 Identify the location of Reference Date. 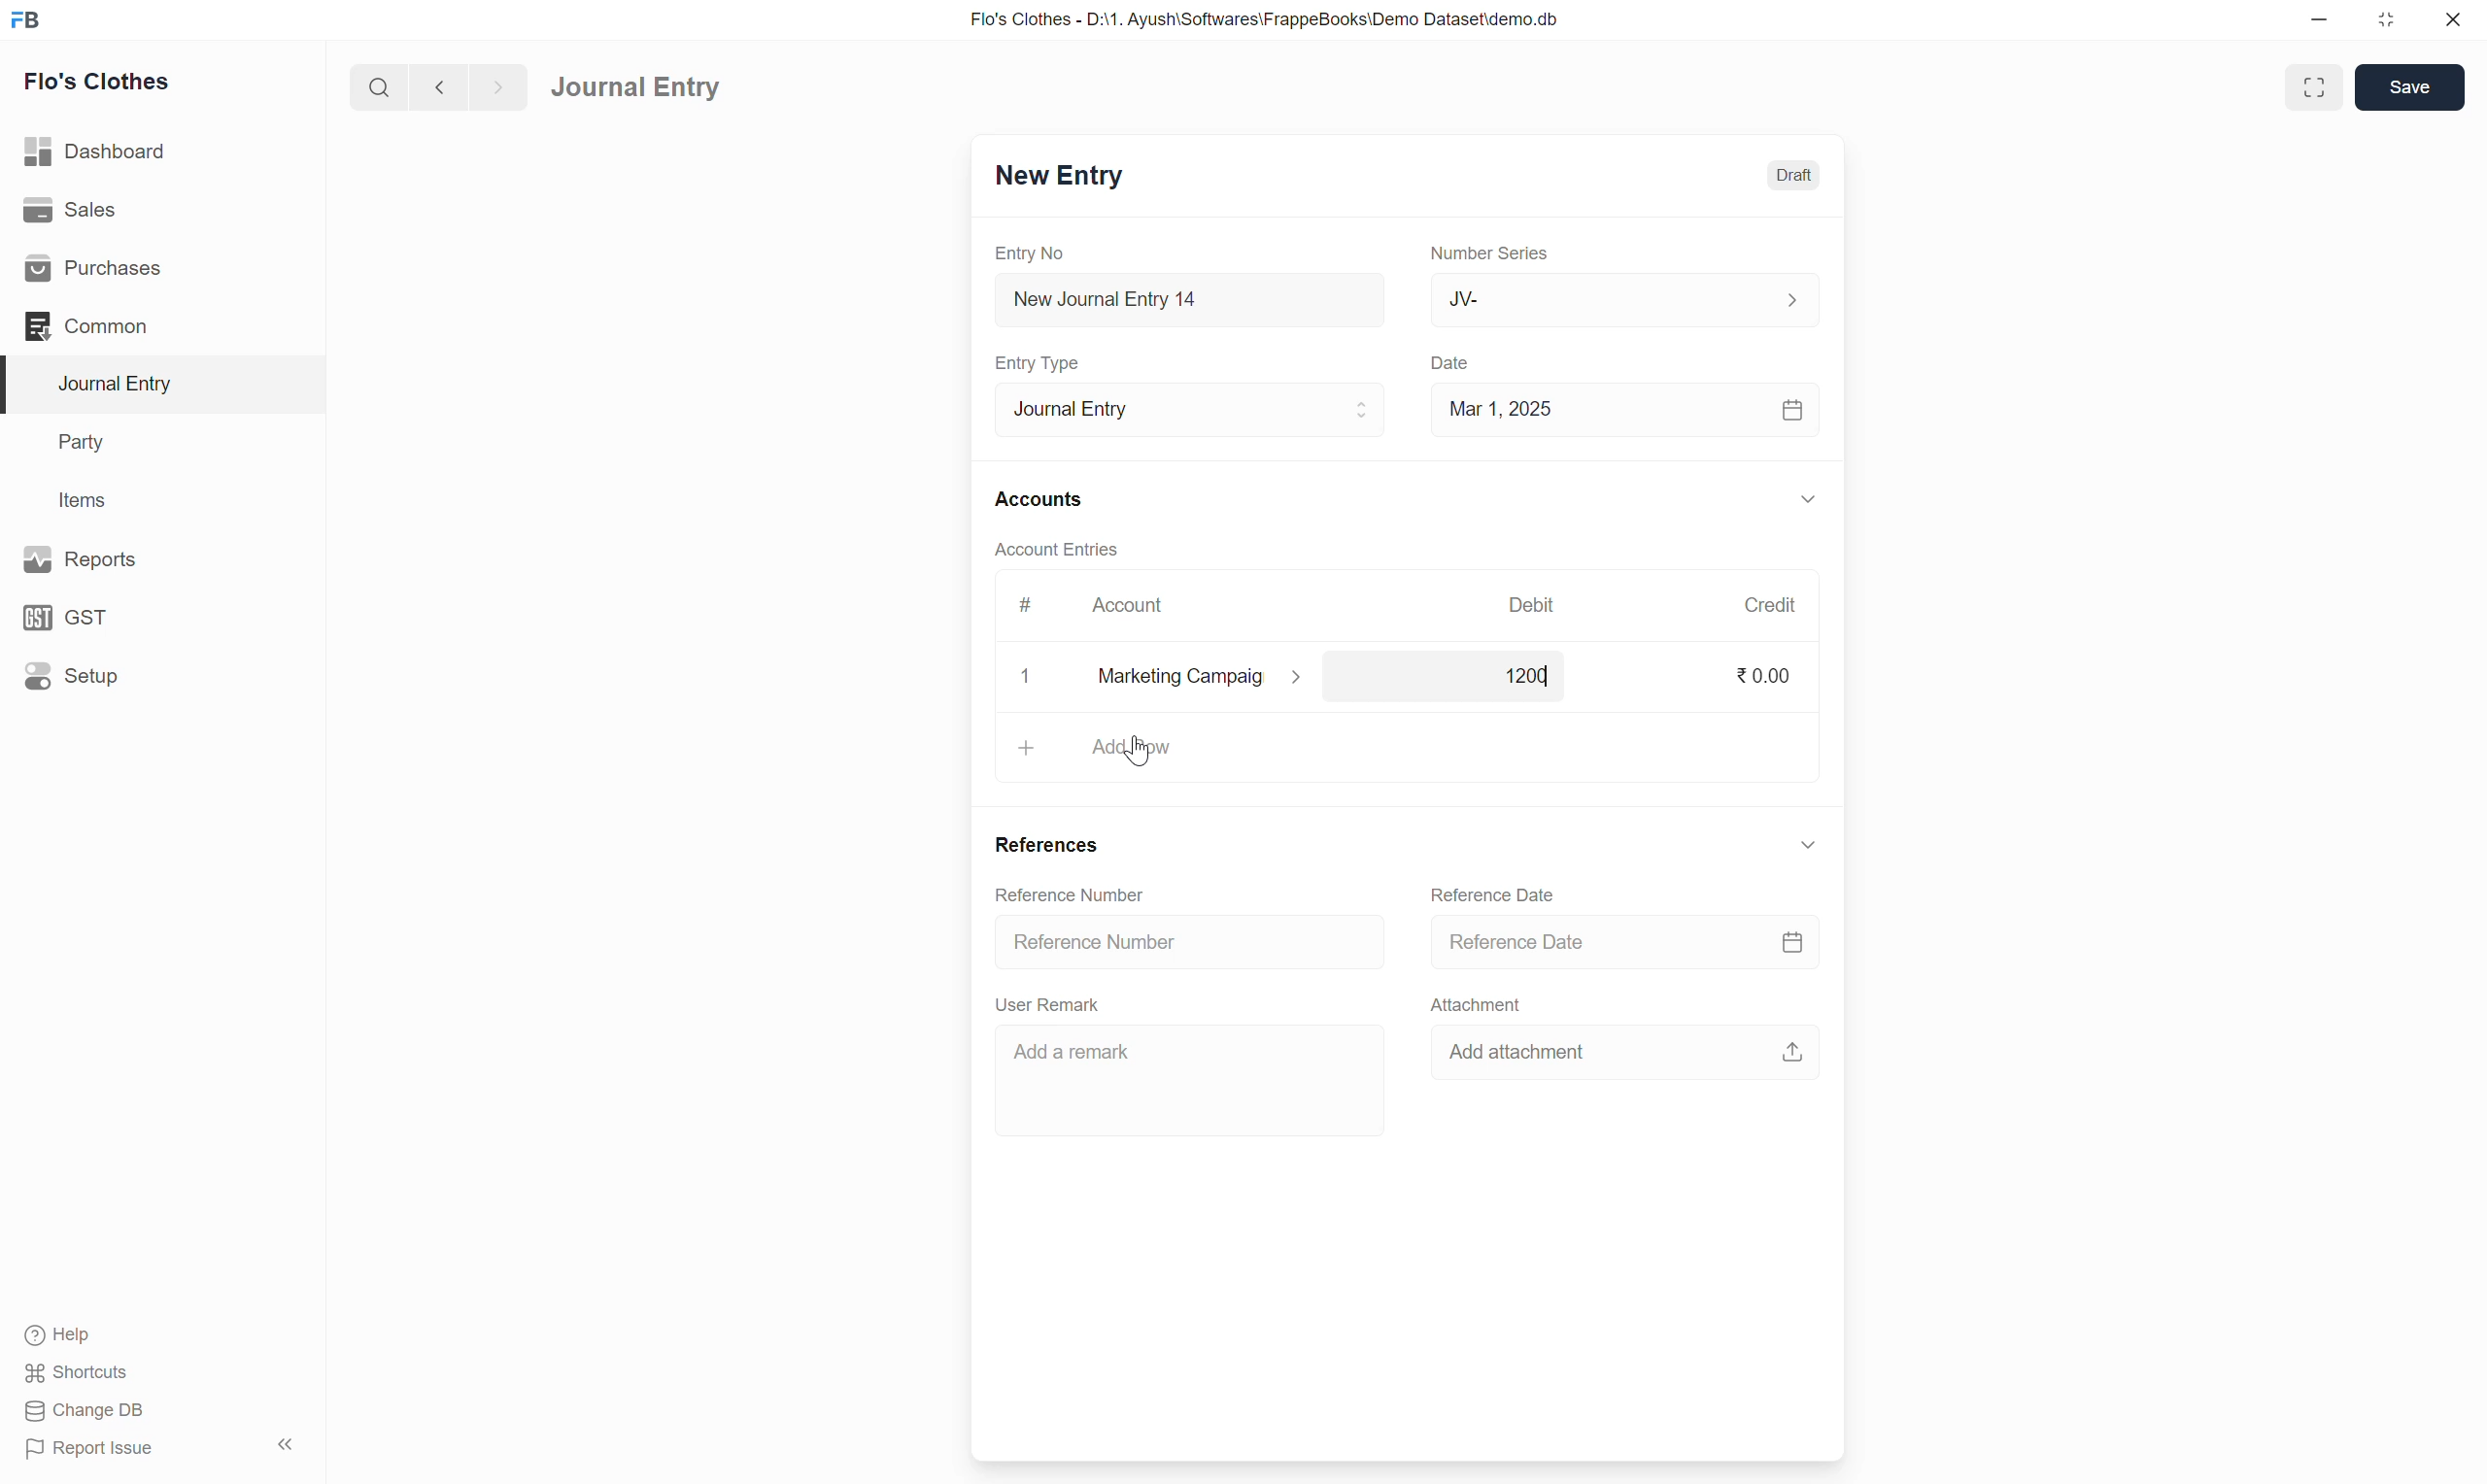
(1522, 940).